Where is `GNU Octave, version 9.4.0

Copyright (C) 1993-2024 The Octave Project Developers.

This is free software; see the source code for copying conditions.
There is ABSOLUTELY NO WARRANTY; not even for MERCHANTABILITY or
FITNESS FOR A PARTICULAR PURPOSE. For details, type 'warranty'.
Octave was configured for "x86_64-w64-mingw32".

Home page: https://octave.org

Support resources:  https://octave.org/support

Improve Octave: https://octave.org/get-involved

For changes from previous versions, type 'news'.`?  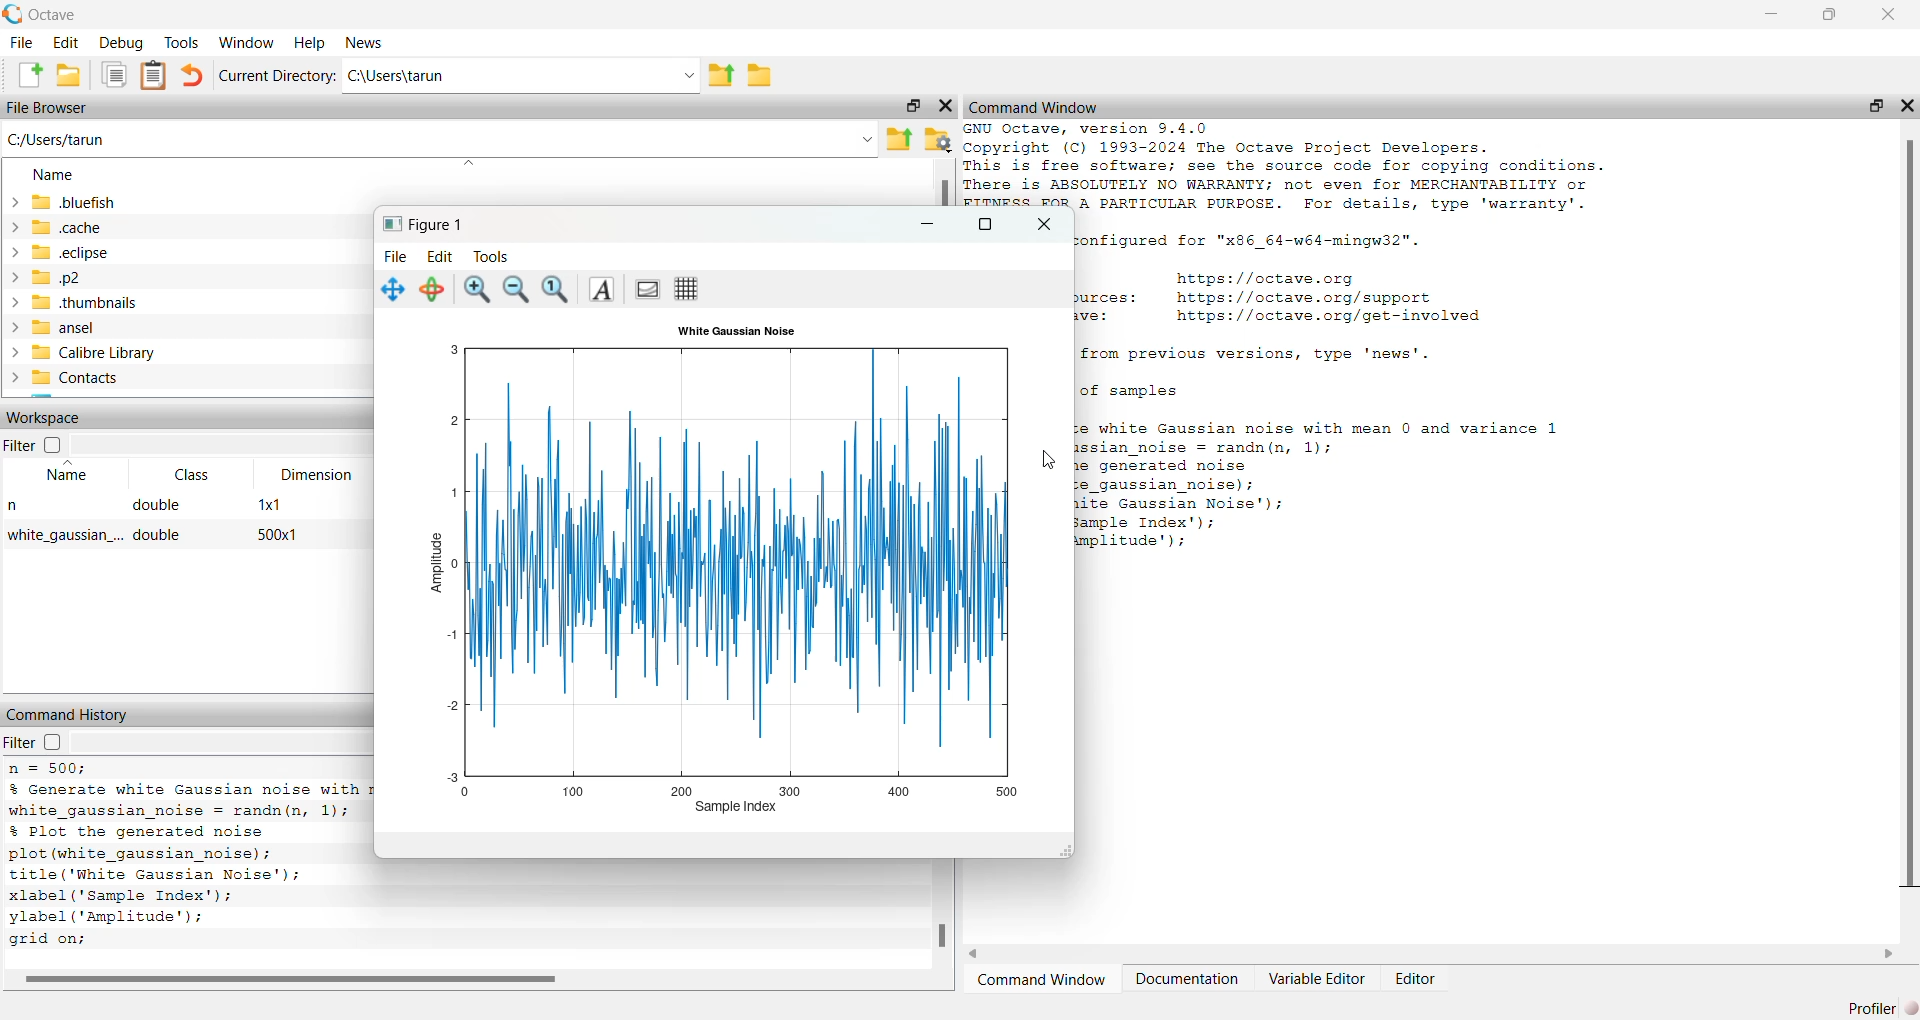
GNU Octave, version 9.4.0

Copyright (C) 1993-2024 The Octave Project Developers.

This is free software; see the source code for copying conditions.
There is ABSOLUTELY NO WARRANTY; not even for MERCHANTABILITY or
FITNESS FOR A PARTICULAR PURPOSE. For details, type 'warranty'.
Octave was configured for "x86_64-w64-mingw32".

Home page: https://octave.org

Support resources:  https://octave.org/support

Improve Octave: https://octave.org/get-involved

For changes from previous versions, type 'news'. is located at coordinates (1391, 336).